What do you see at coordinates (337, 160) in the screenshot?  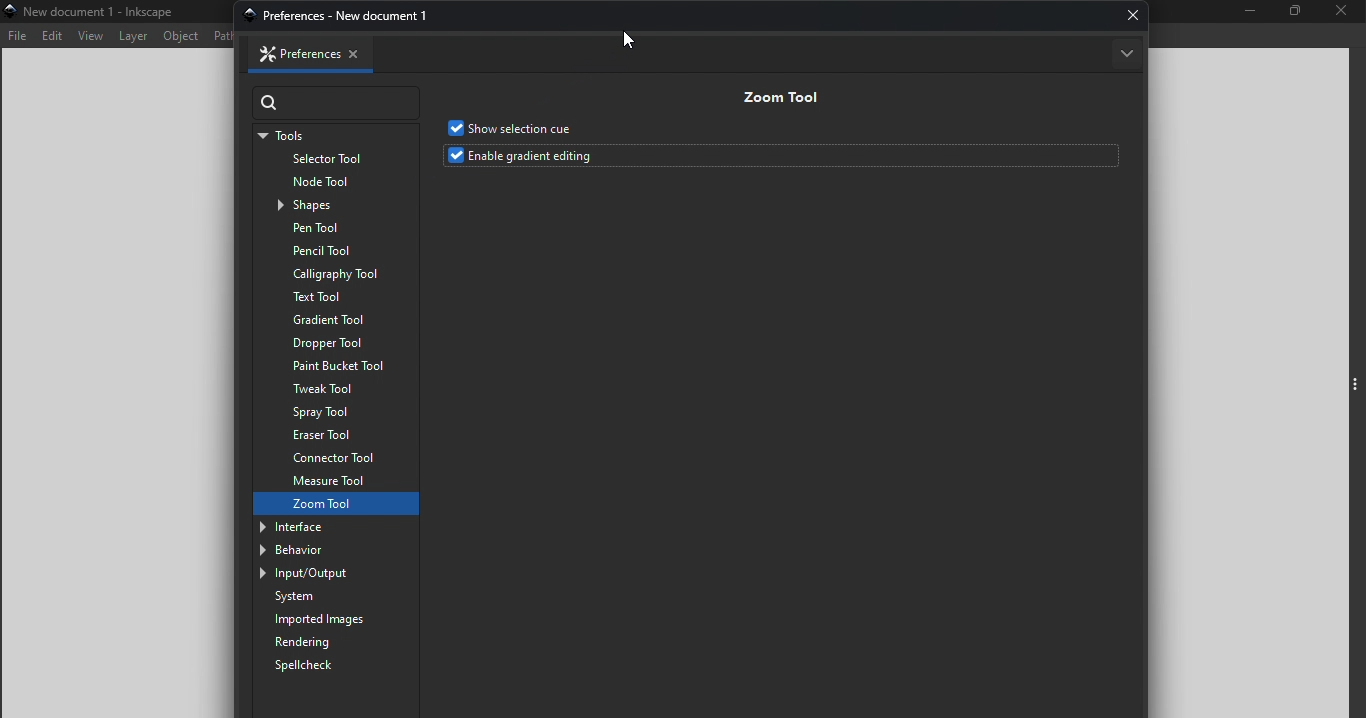 I see `Selector tool` at bounding box center [337, 160].